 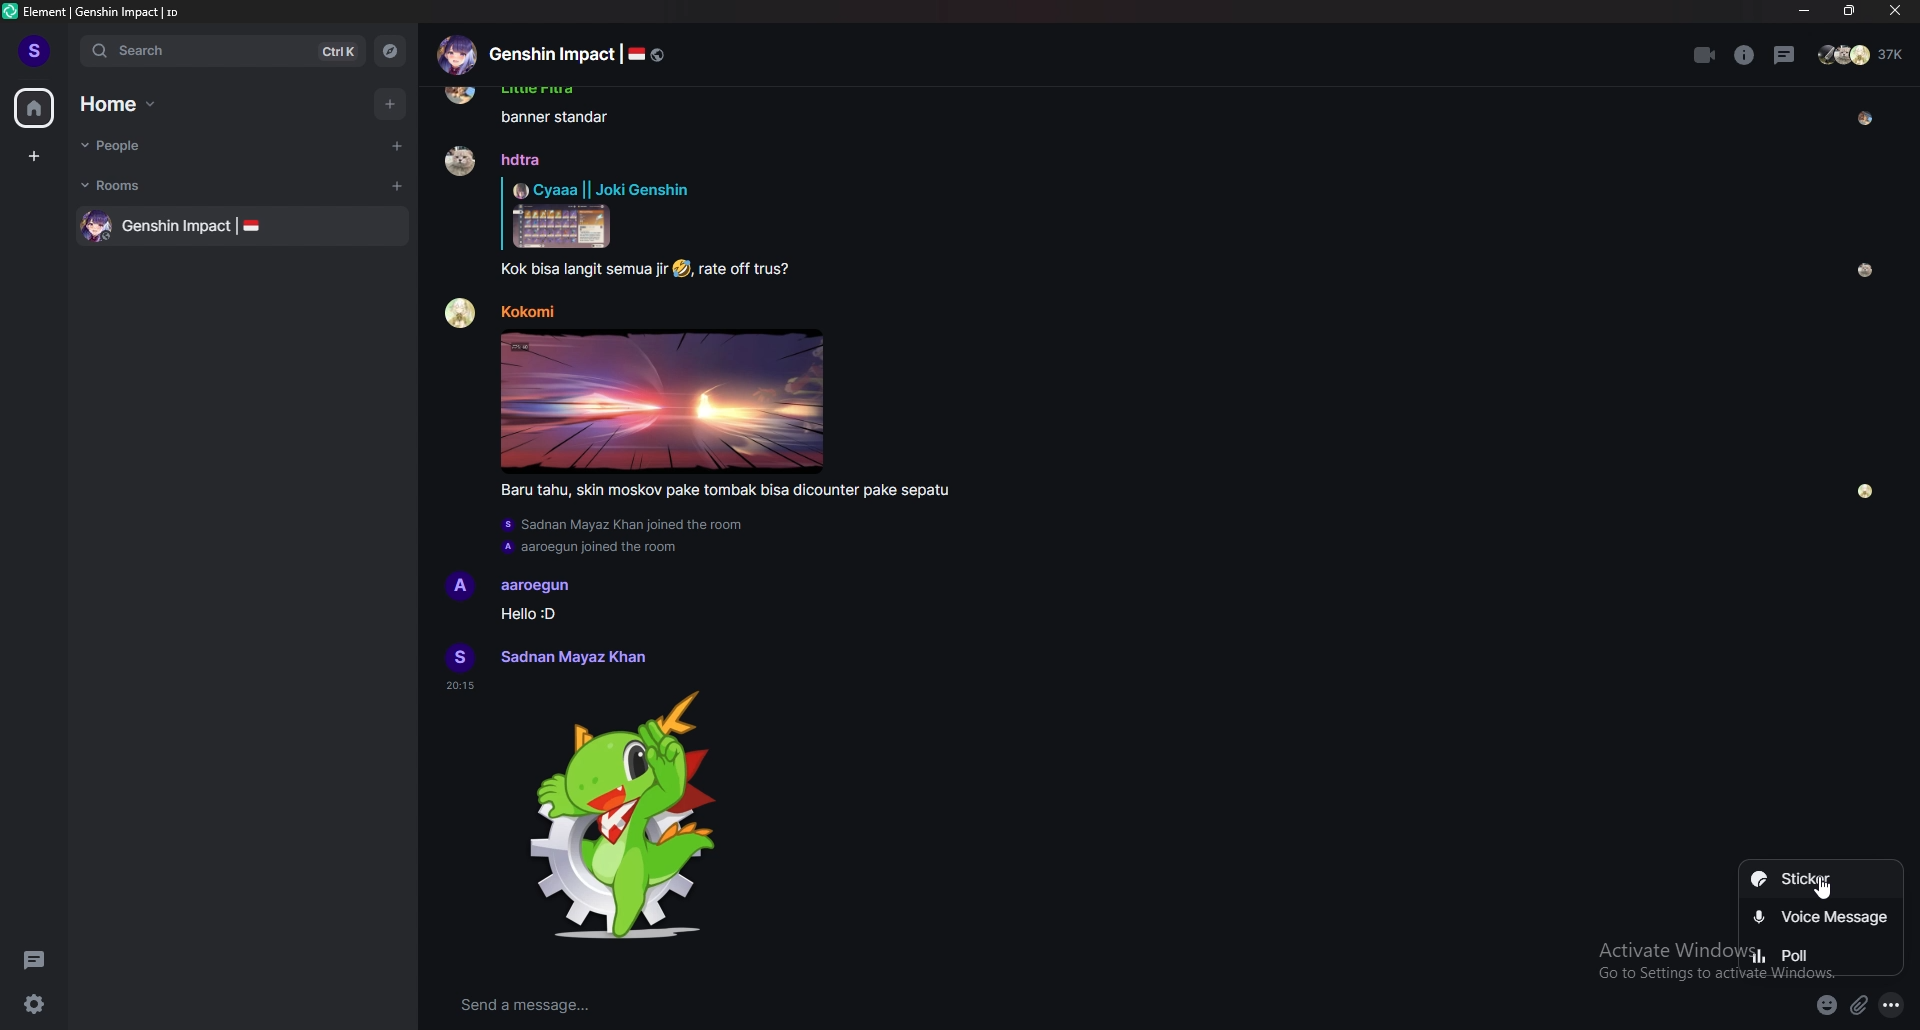 I want to click on threads, so click(x=1785, y=55).